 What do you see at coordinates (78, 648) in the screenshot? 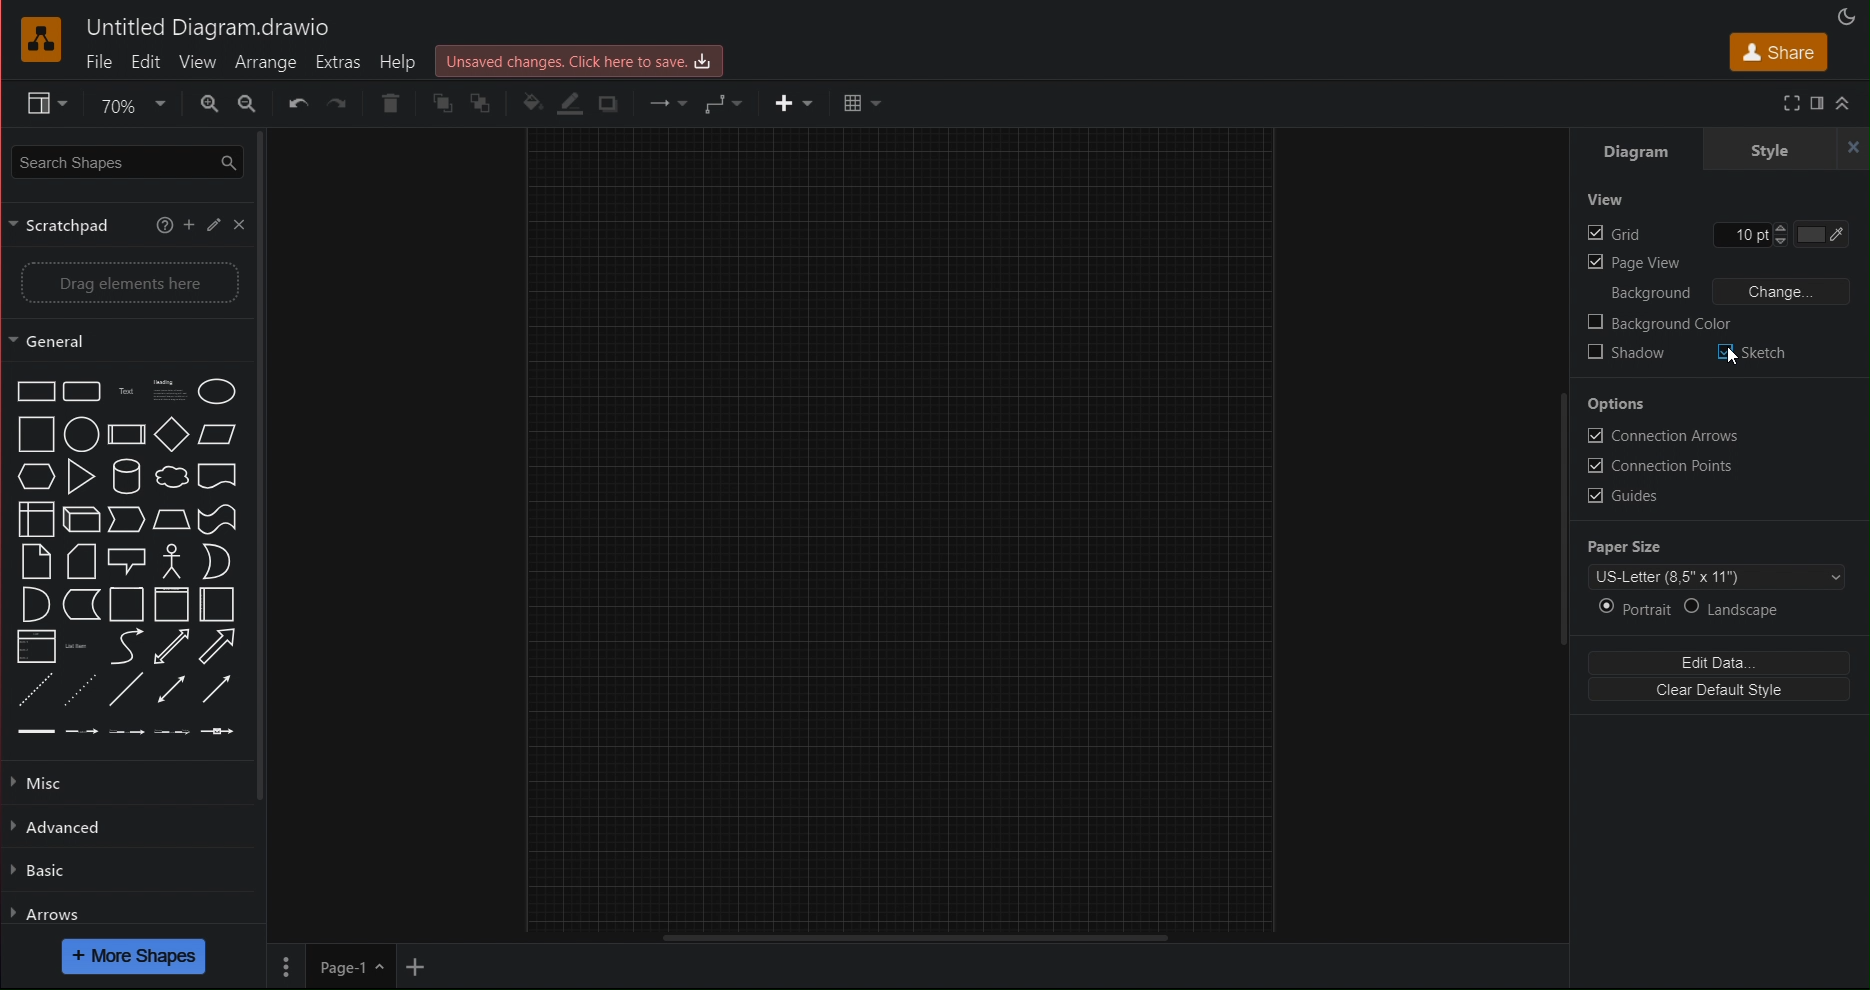
I see `list item` at bounding box center [78, 648].